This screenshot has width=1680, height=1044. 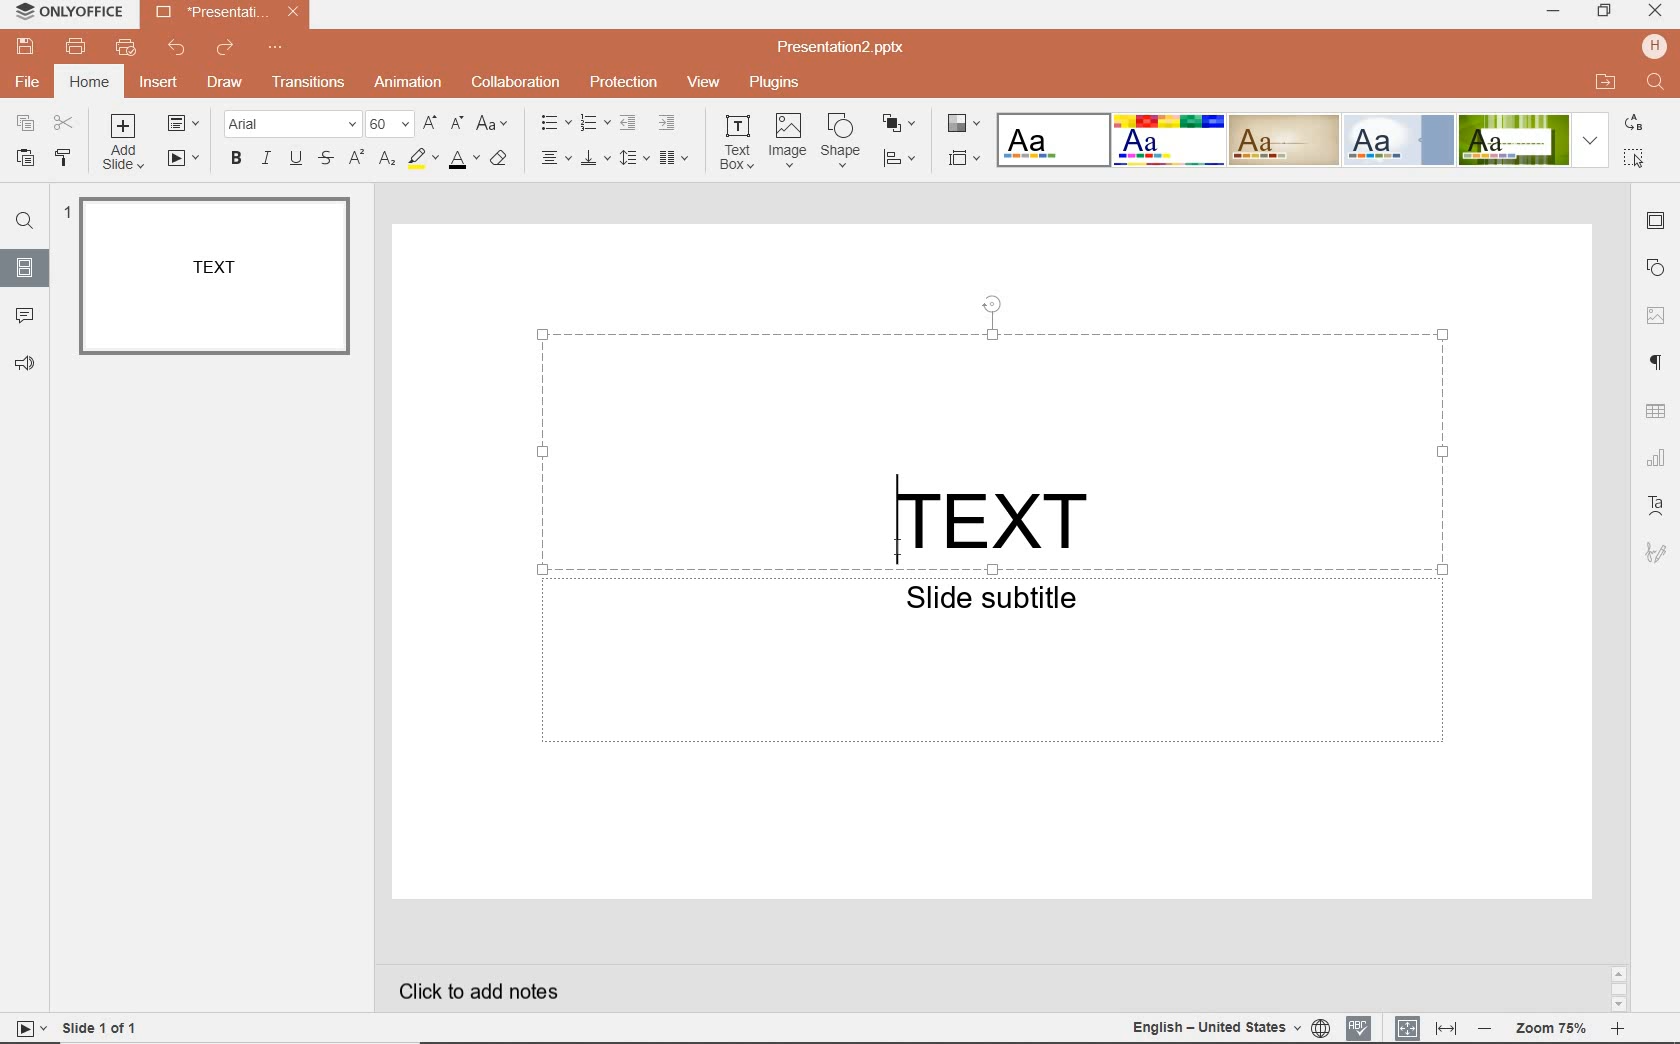 What do you see at coordinates (420, 160) in the screenshot?
I see `HIGHLIGHT COLOR` at bounding box center [420, 160].